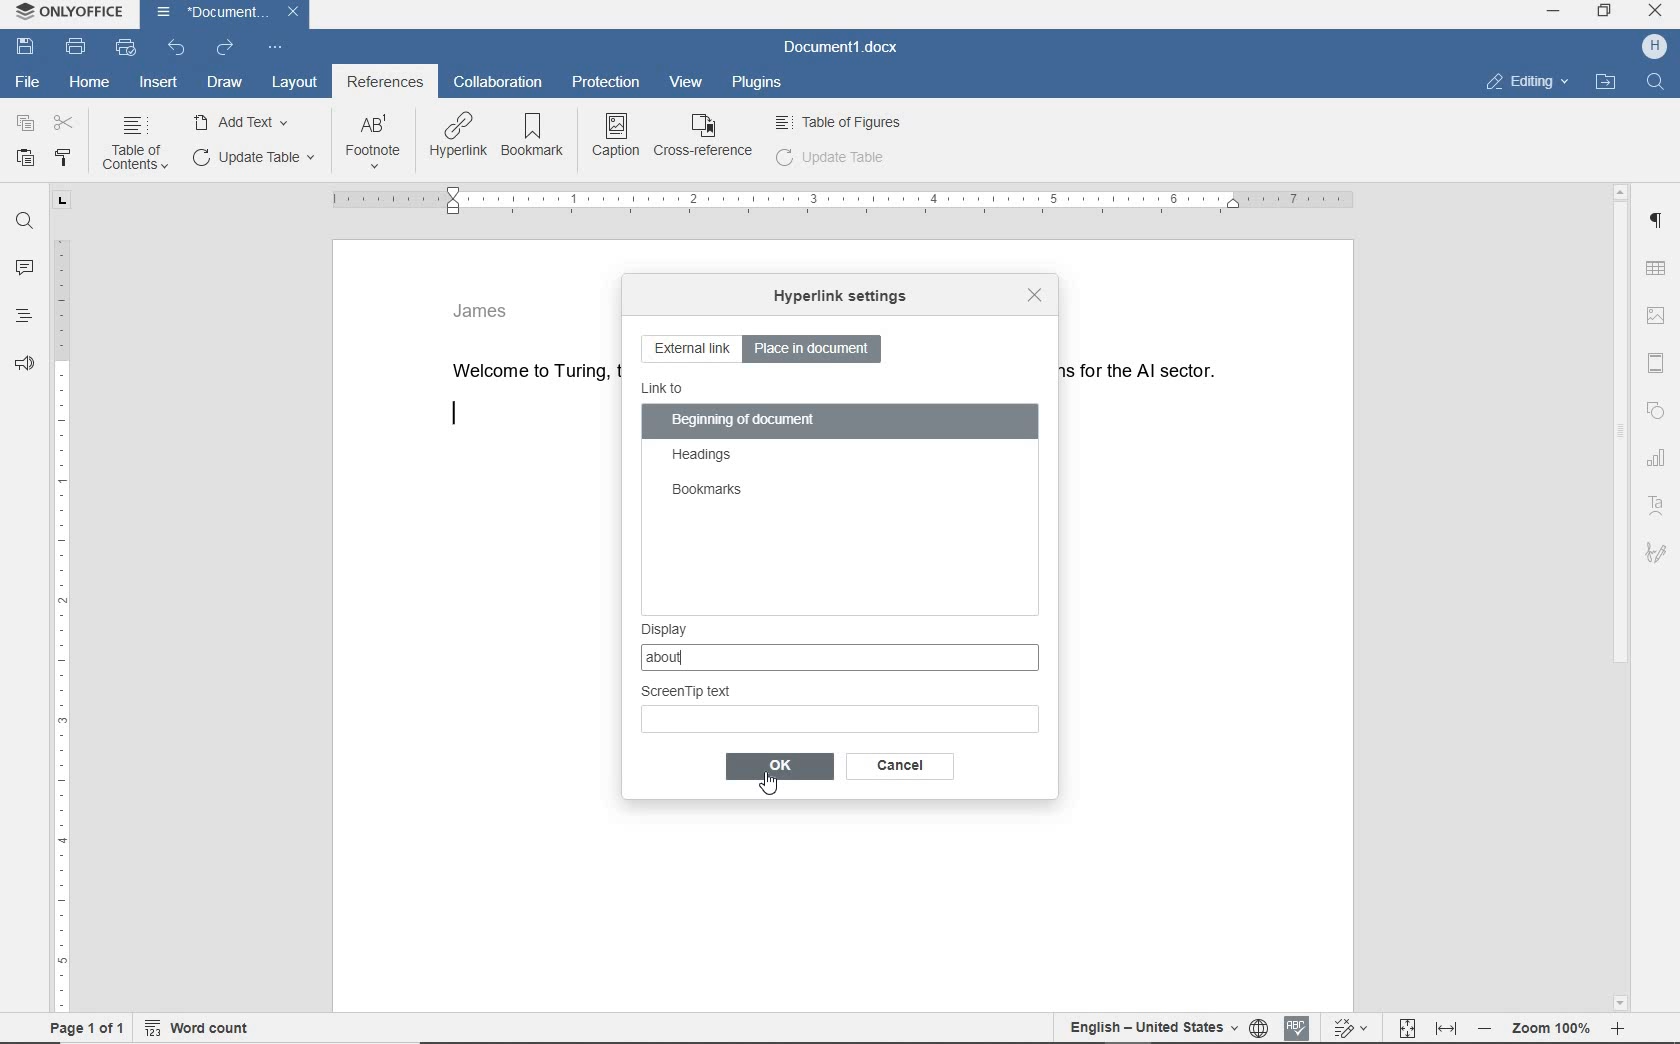  I want to click on beginning of document, so click(744, 422).